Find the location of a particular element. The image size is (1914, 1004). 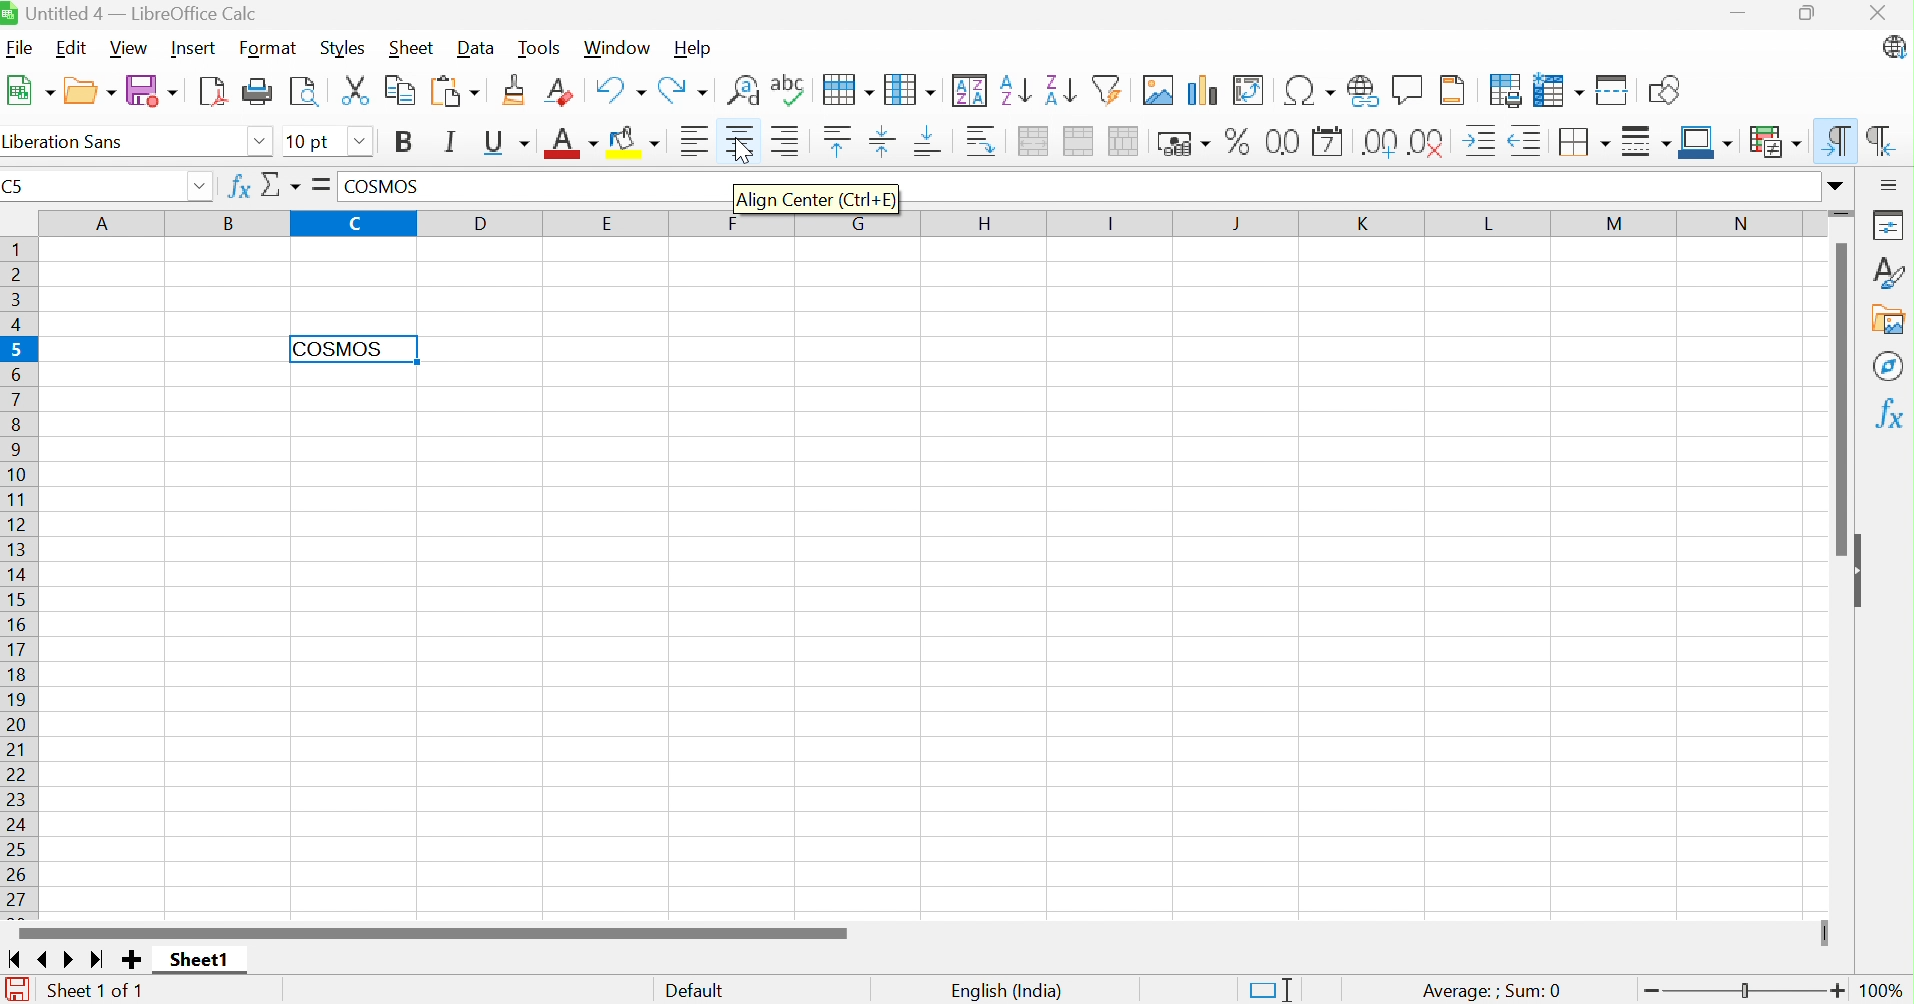

Wrap Text is located at coordinates (982, 141).